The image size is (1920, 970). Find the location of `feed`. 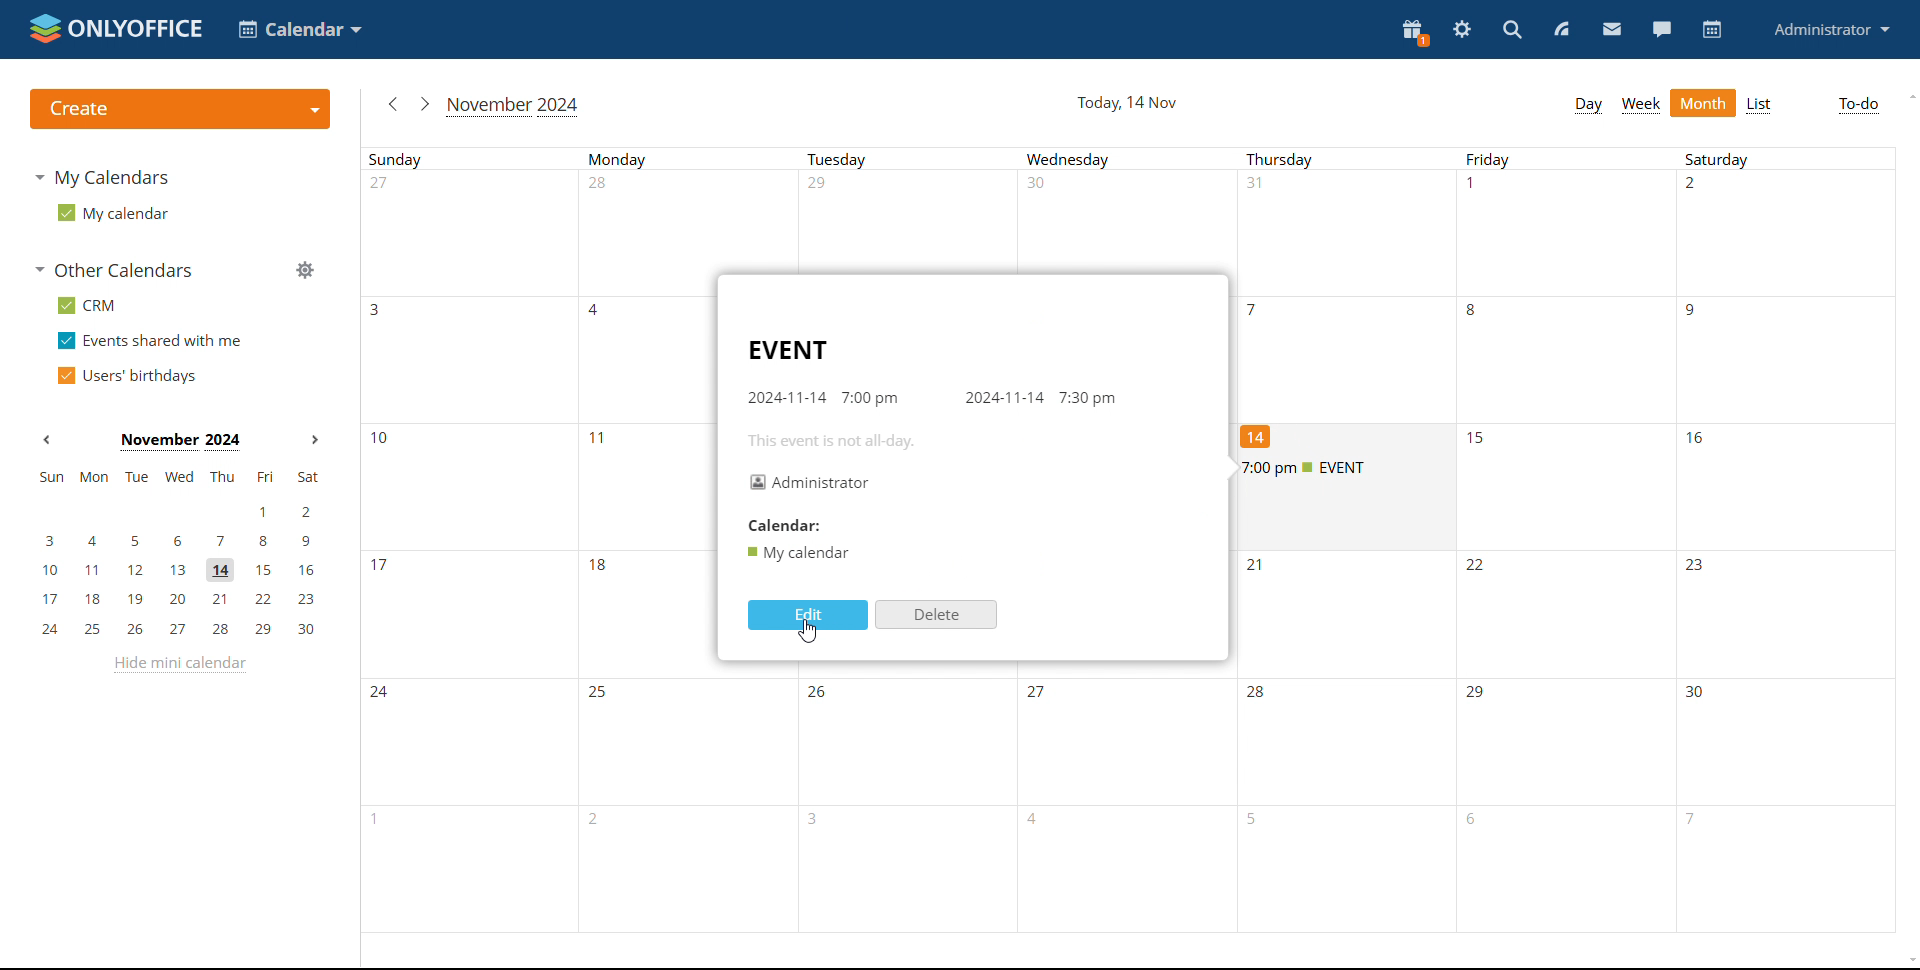

feed is located at coordinates (1562, 28).